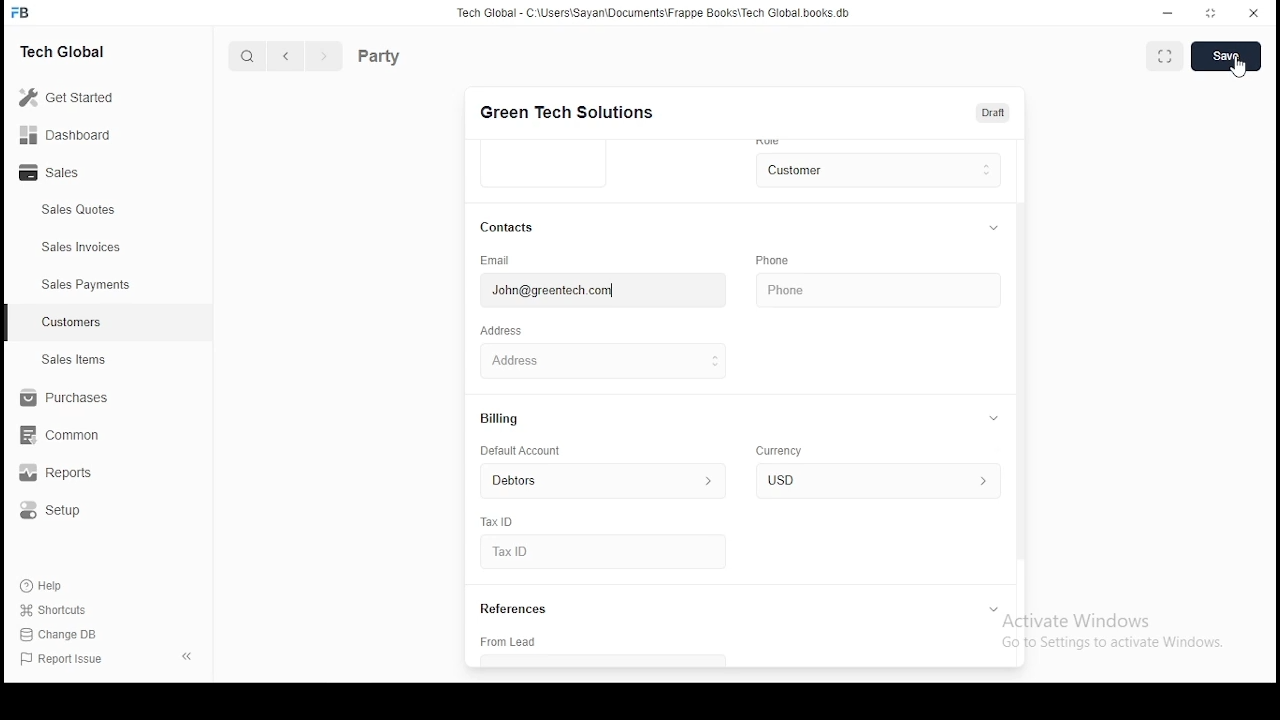 The width and height of the screenshot is (1280, 720). I want to click on reports, so click(64, 474).